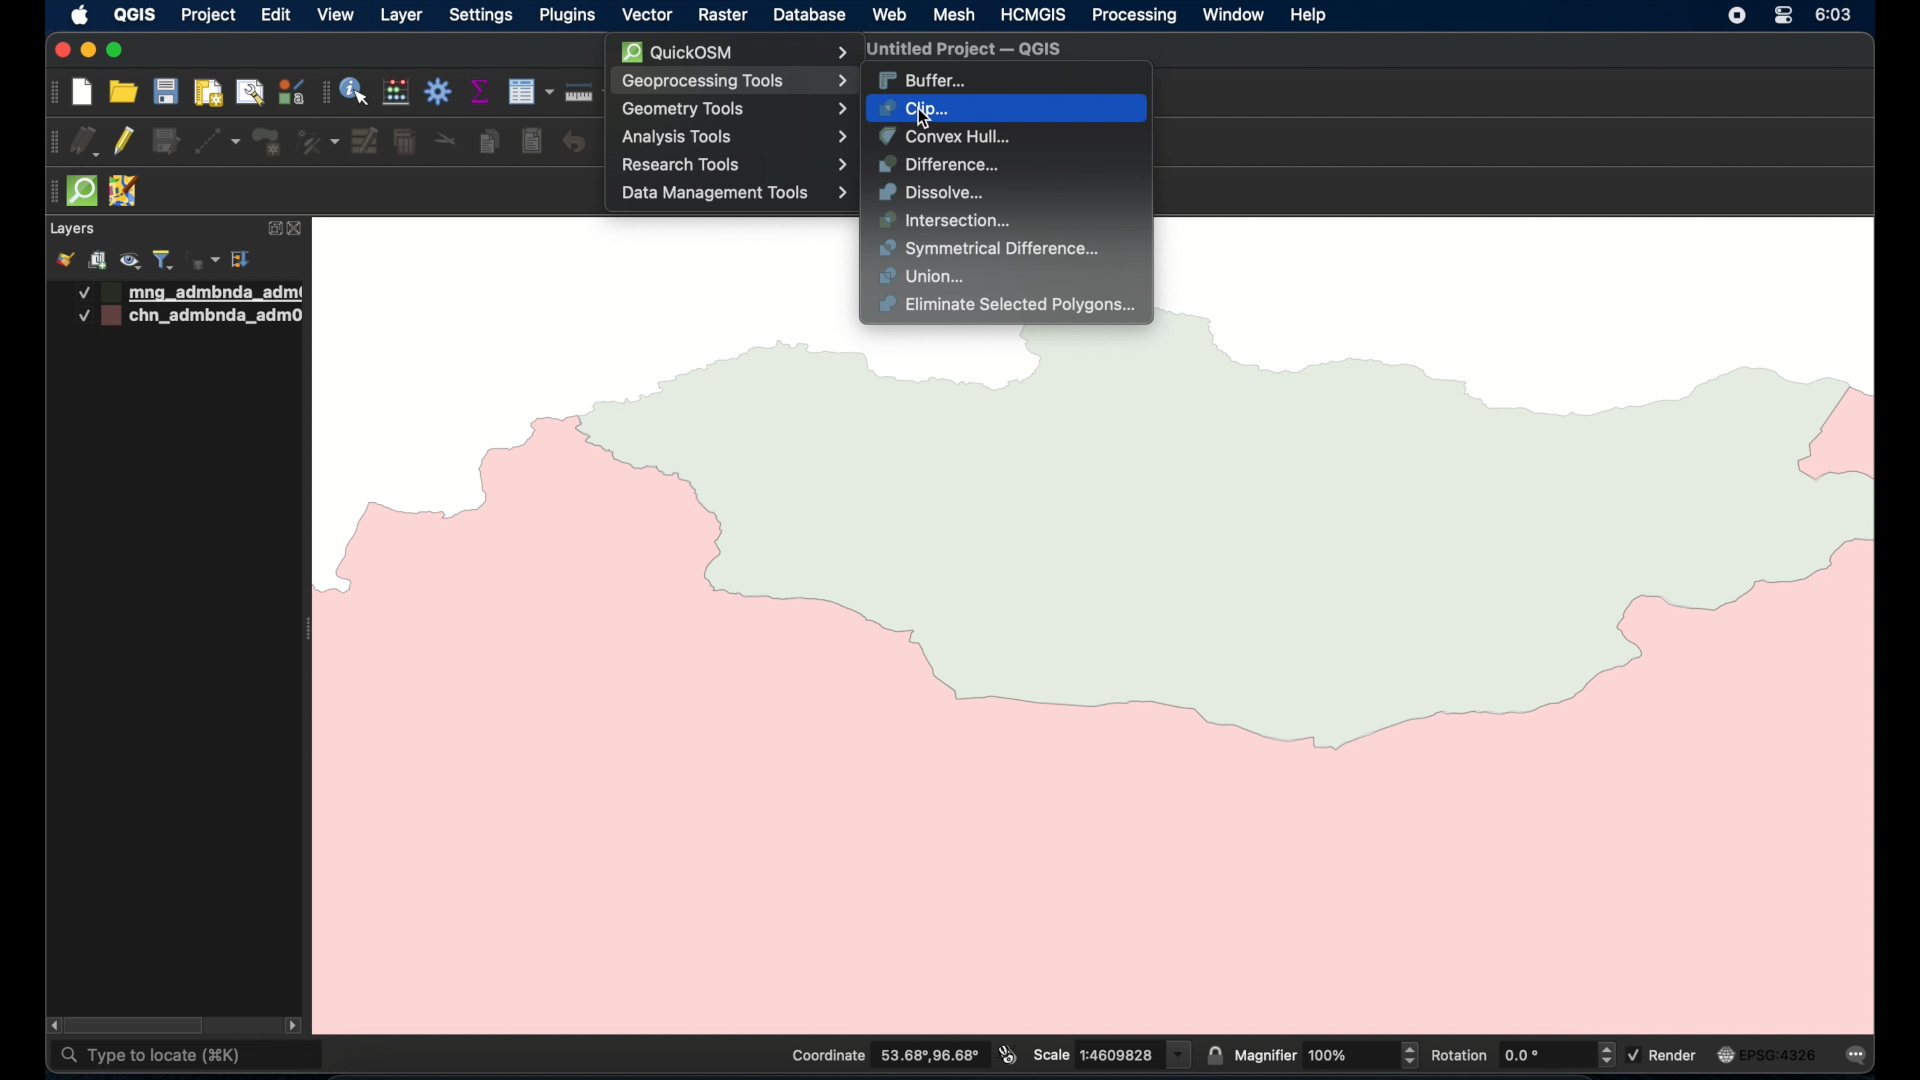 The height and width of the screenshot is (1080, 1920). I want to click on expand, so click(271, 230).